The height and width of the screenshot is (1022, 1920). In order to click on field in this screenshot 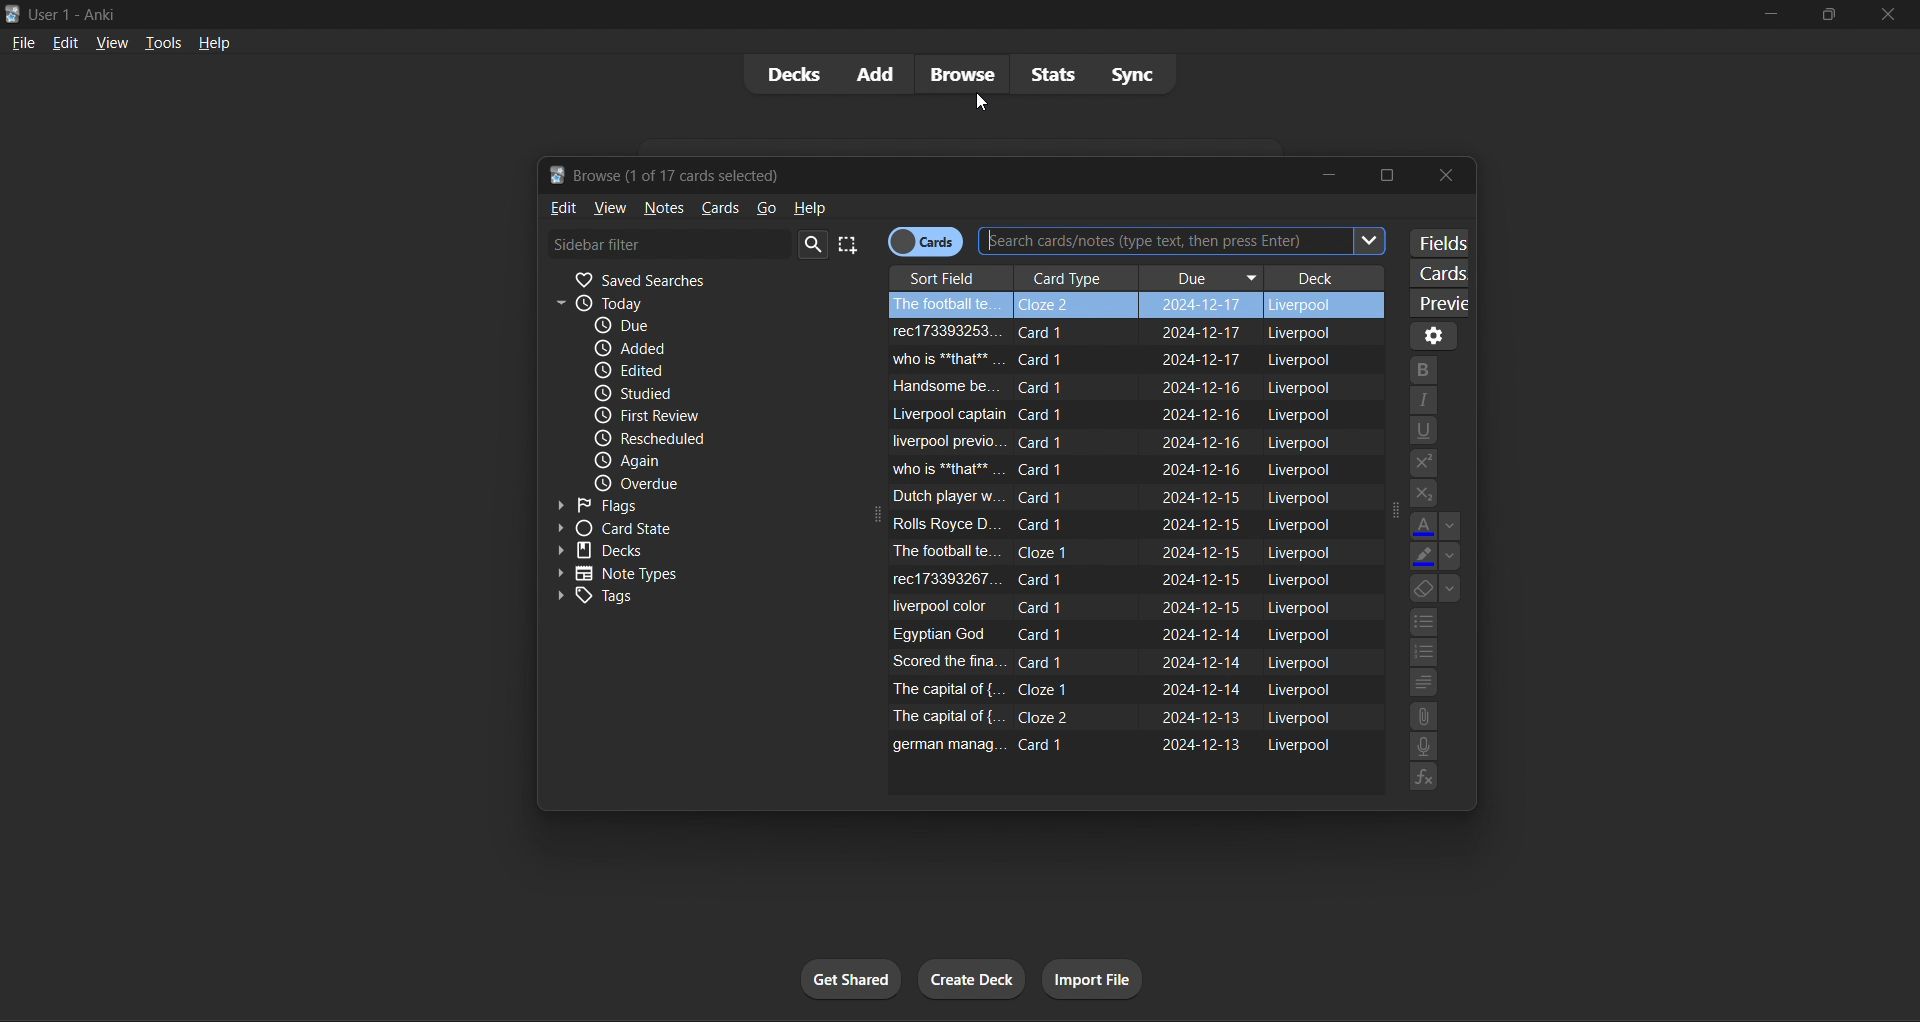, I will do `click(951, 414)`.